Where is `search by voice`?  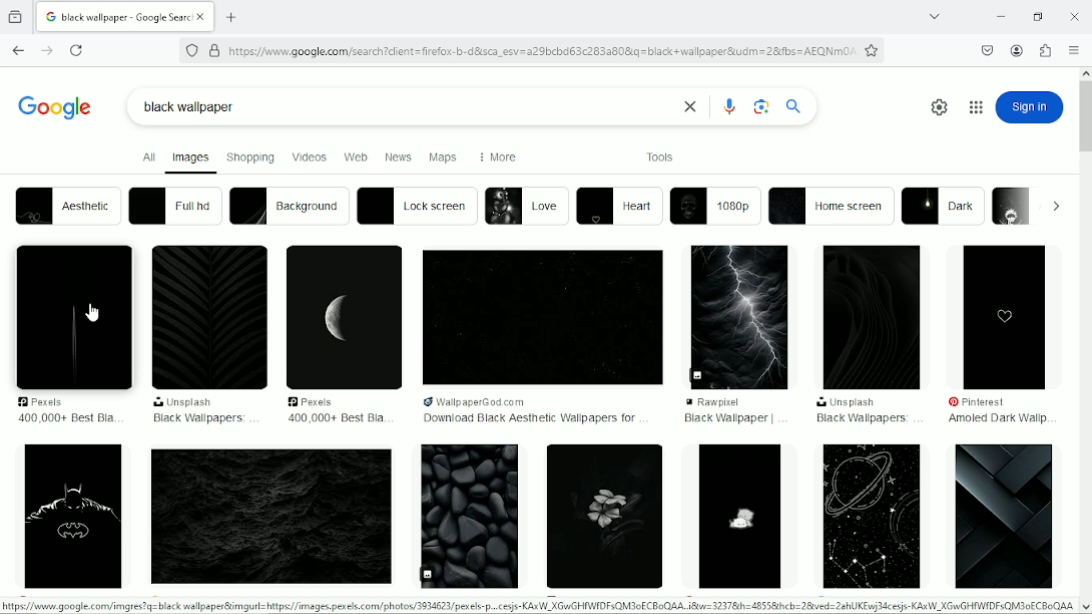
search by voice is located at coordinates (730, 106).